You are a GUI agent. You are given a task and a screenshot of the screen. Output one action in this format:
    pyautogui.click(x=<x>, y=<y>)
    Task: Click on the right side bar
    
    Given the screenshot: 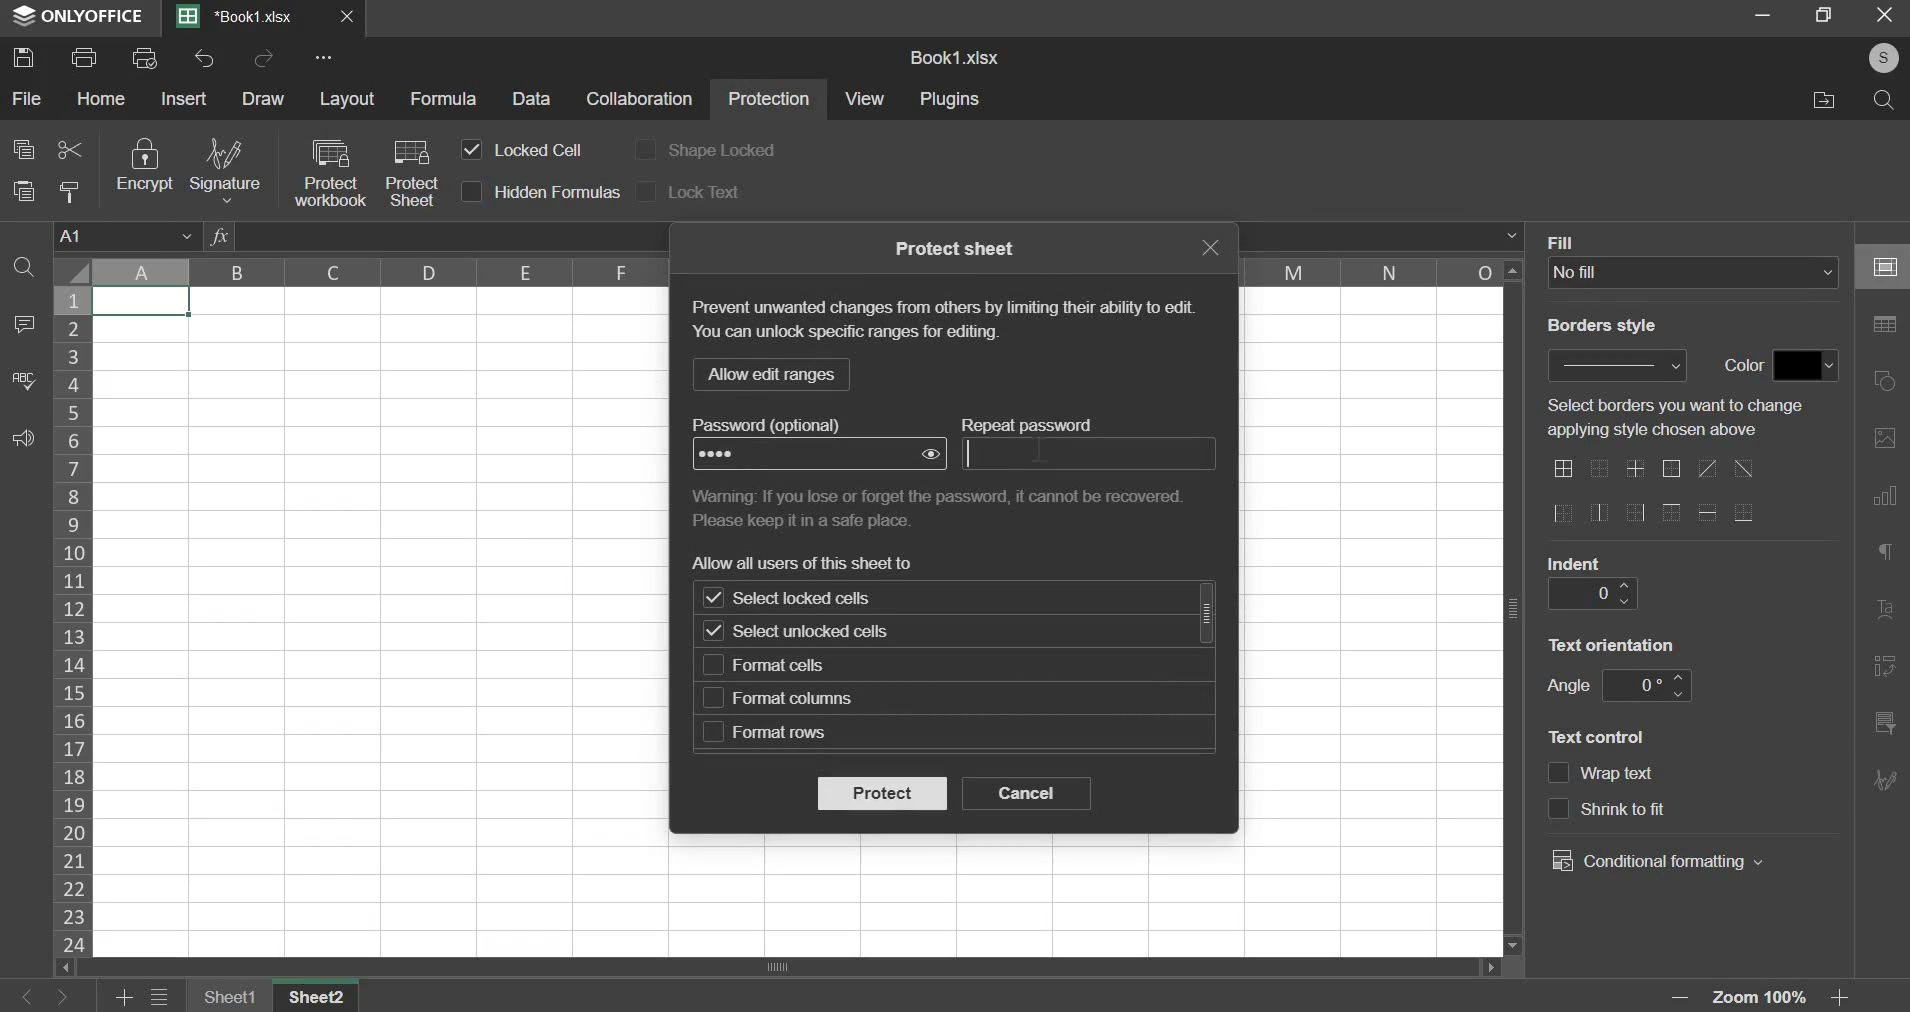 What is the action you would take?
    pyautogui.click(x=1884, y=721)
    